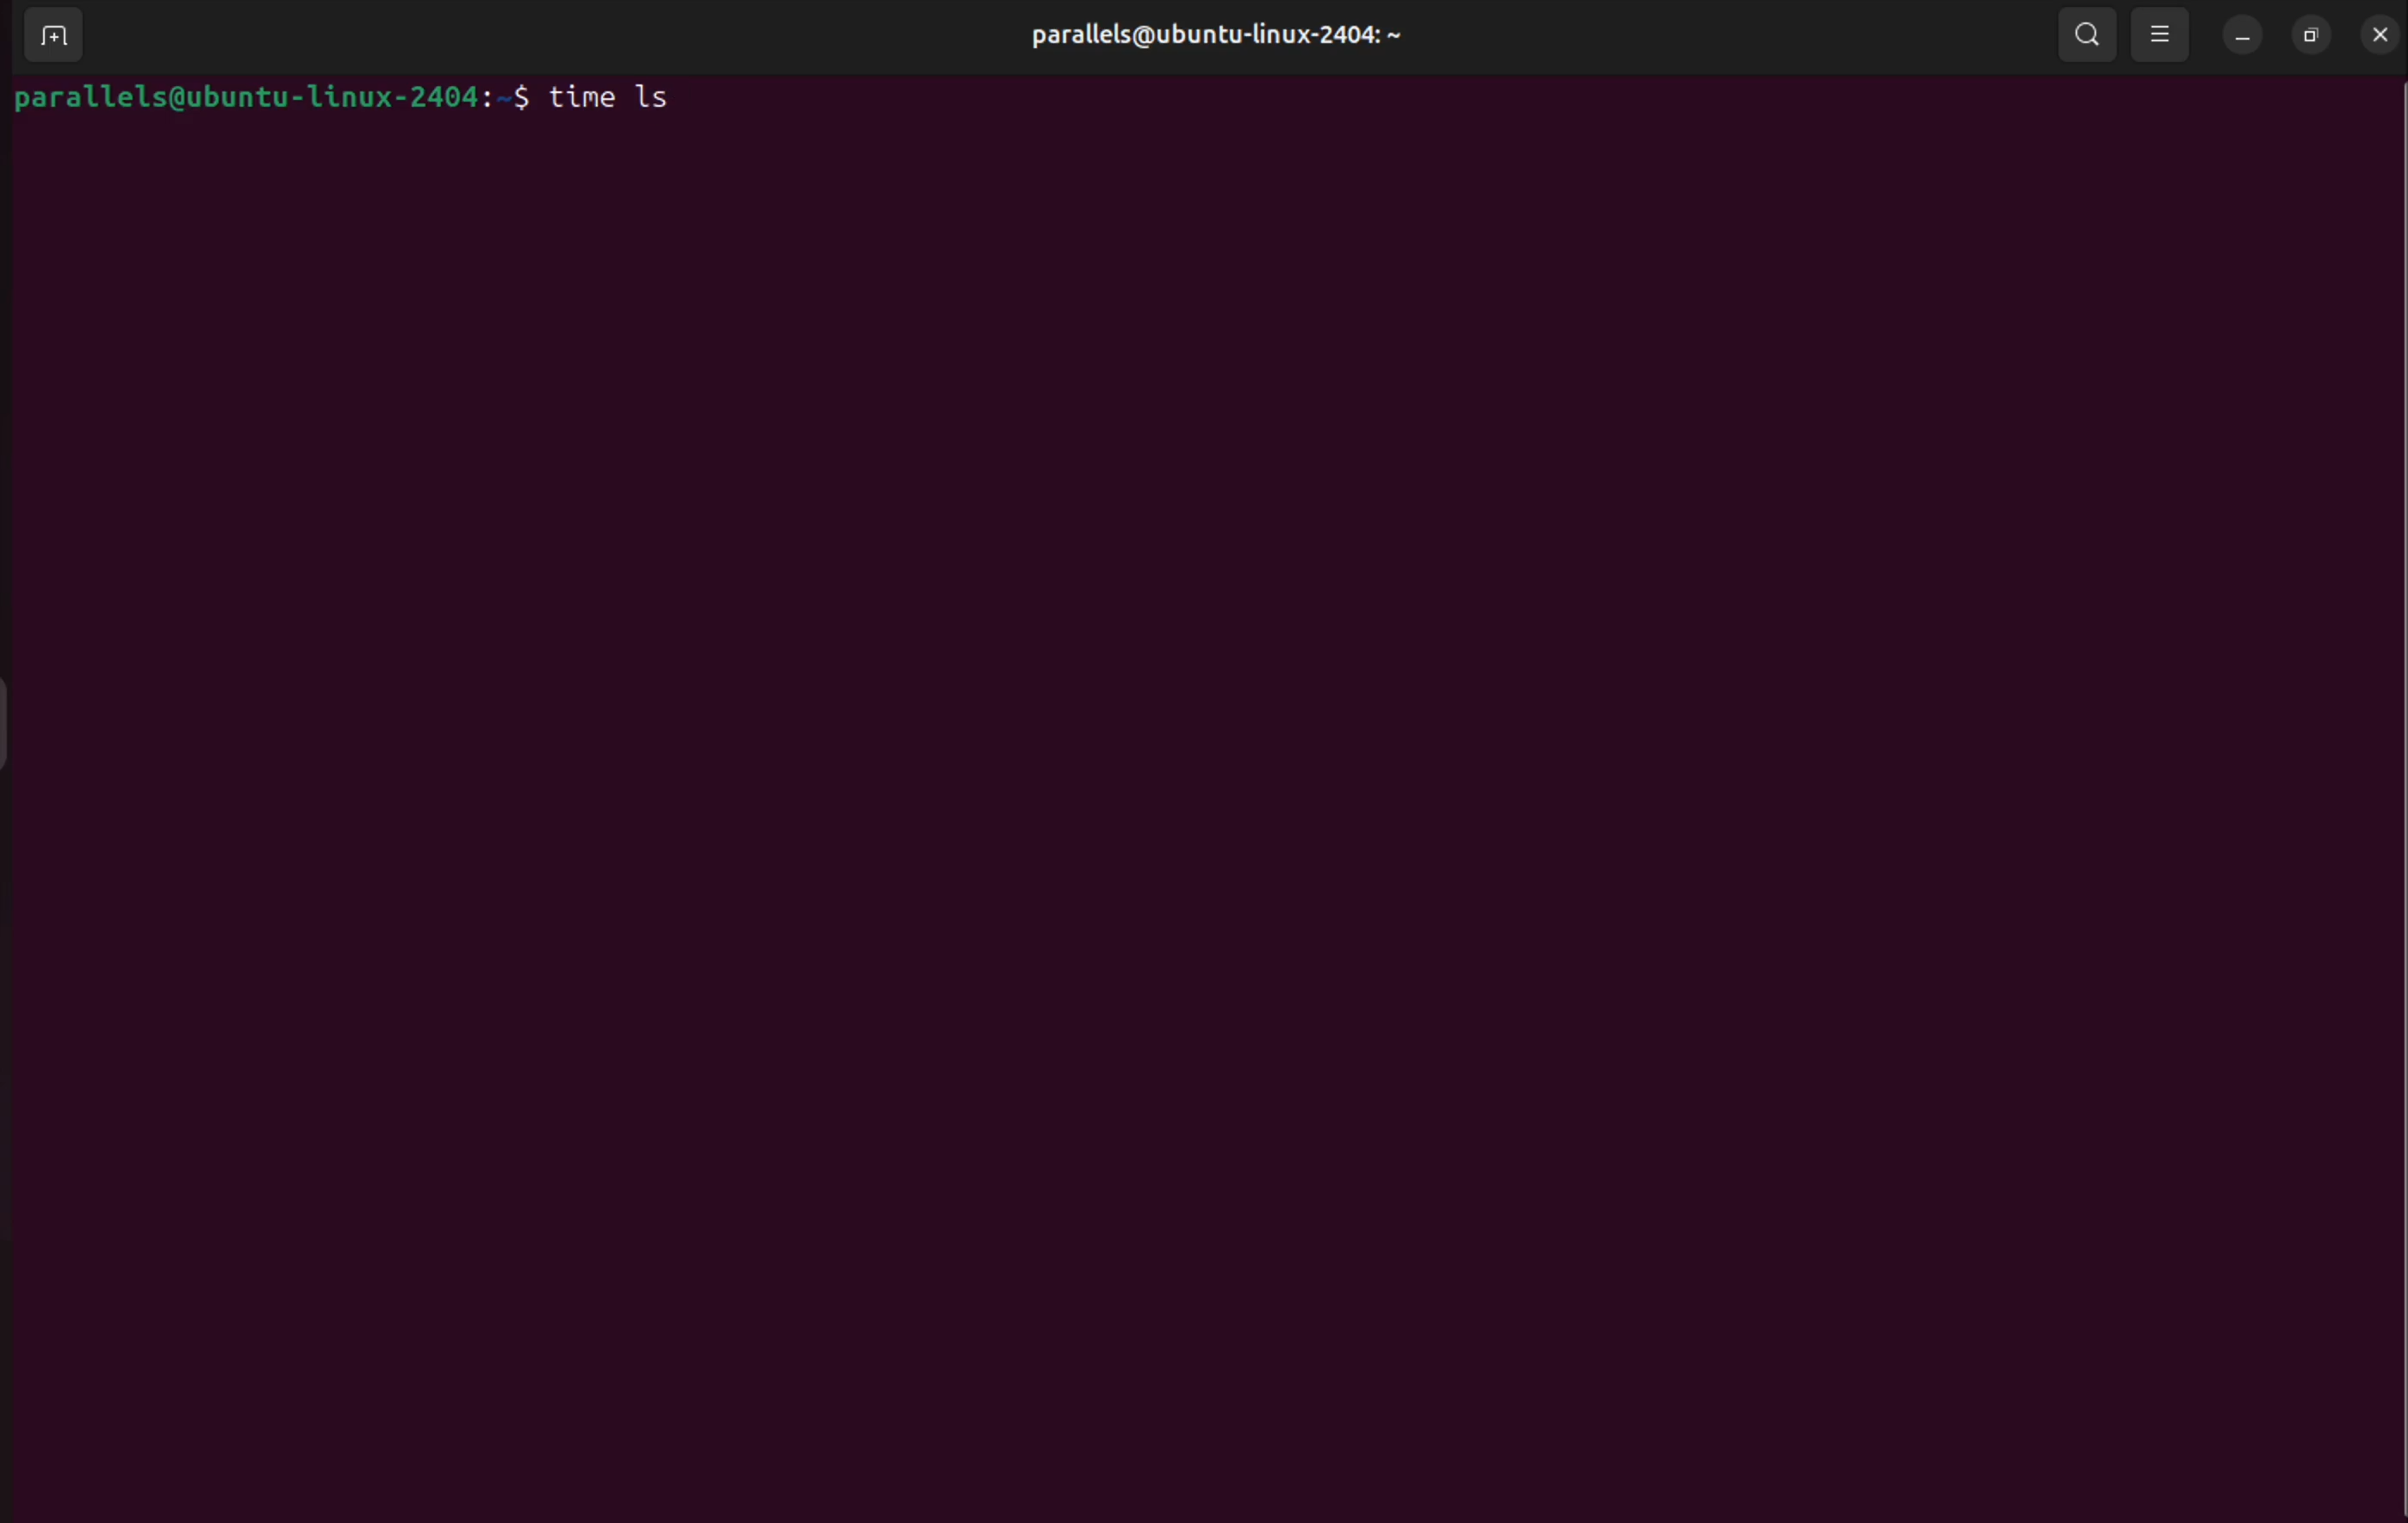  What do you see at coordinates (2088, 35) in the screenshot?
I see `search` at bounding box center [2088, 35].